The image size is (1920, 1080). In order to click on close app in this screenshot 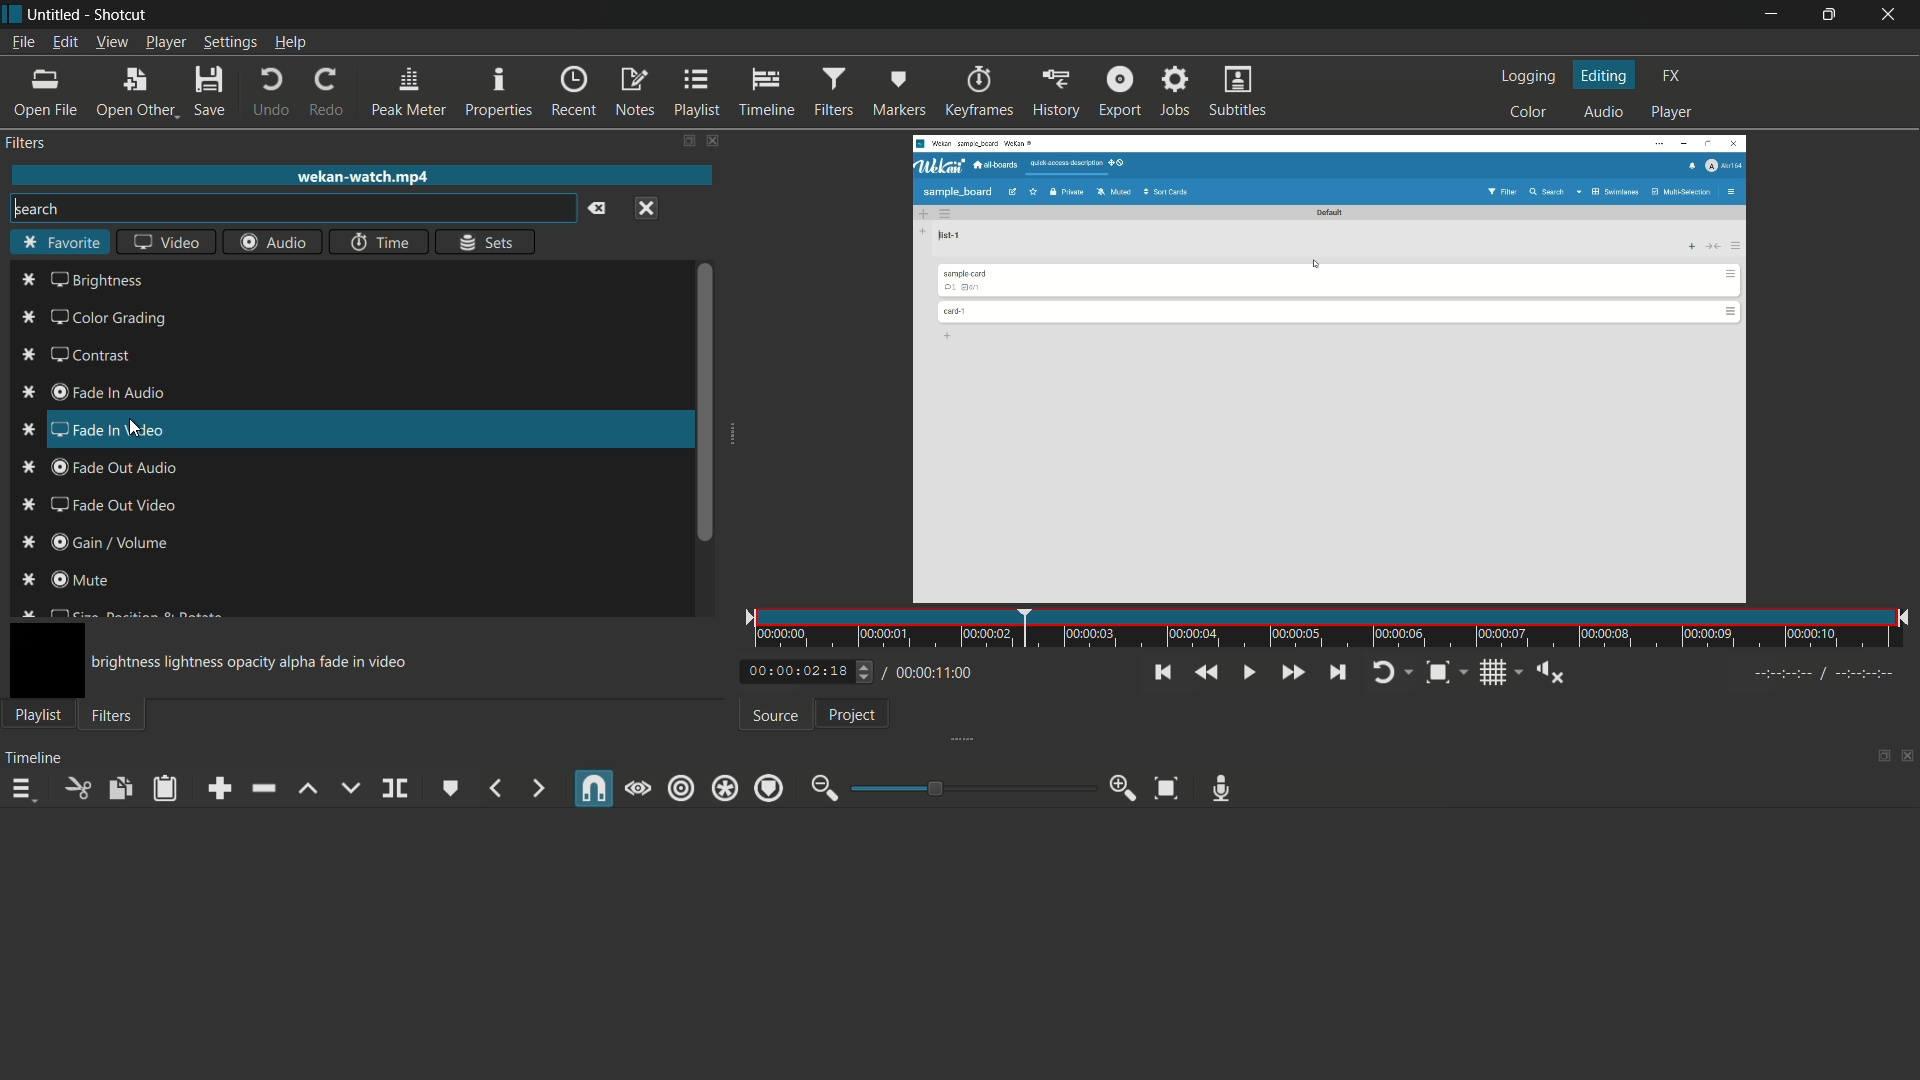, I will do `click(1891, 16)`.